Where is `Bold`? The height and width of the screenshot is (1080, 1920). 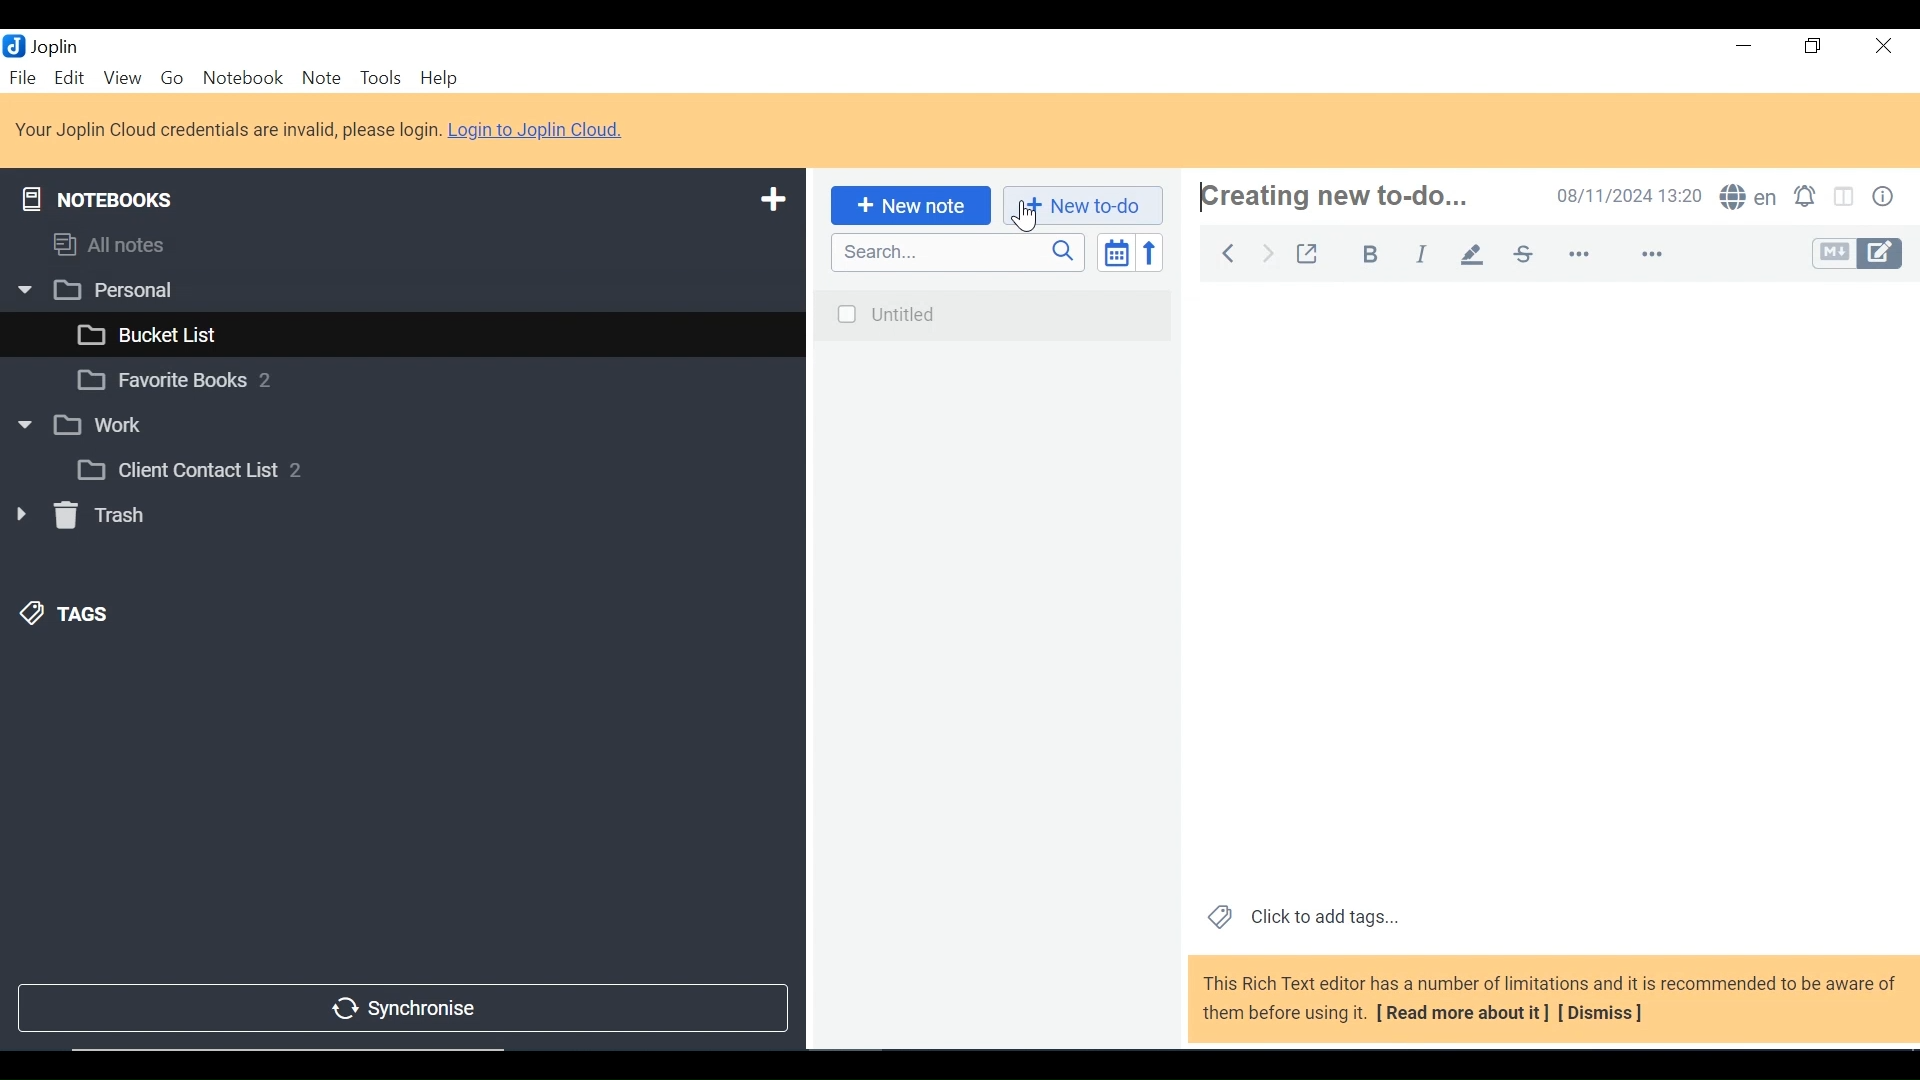
Bold is located at coordinates (1373, 255).